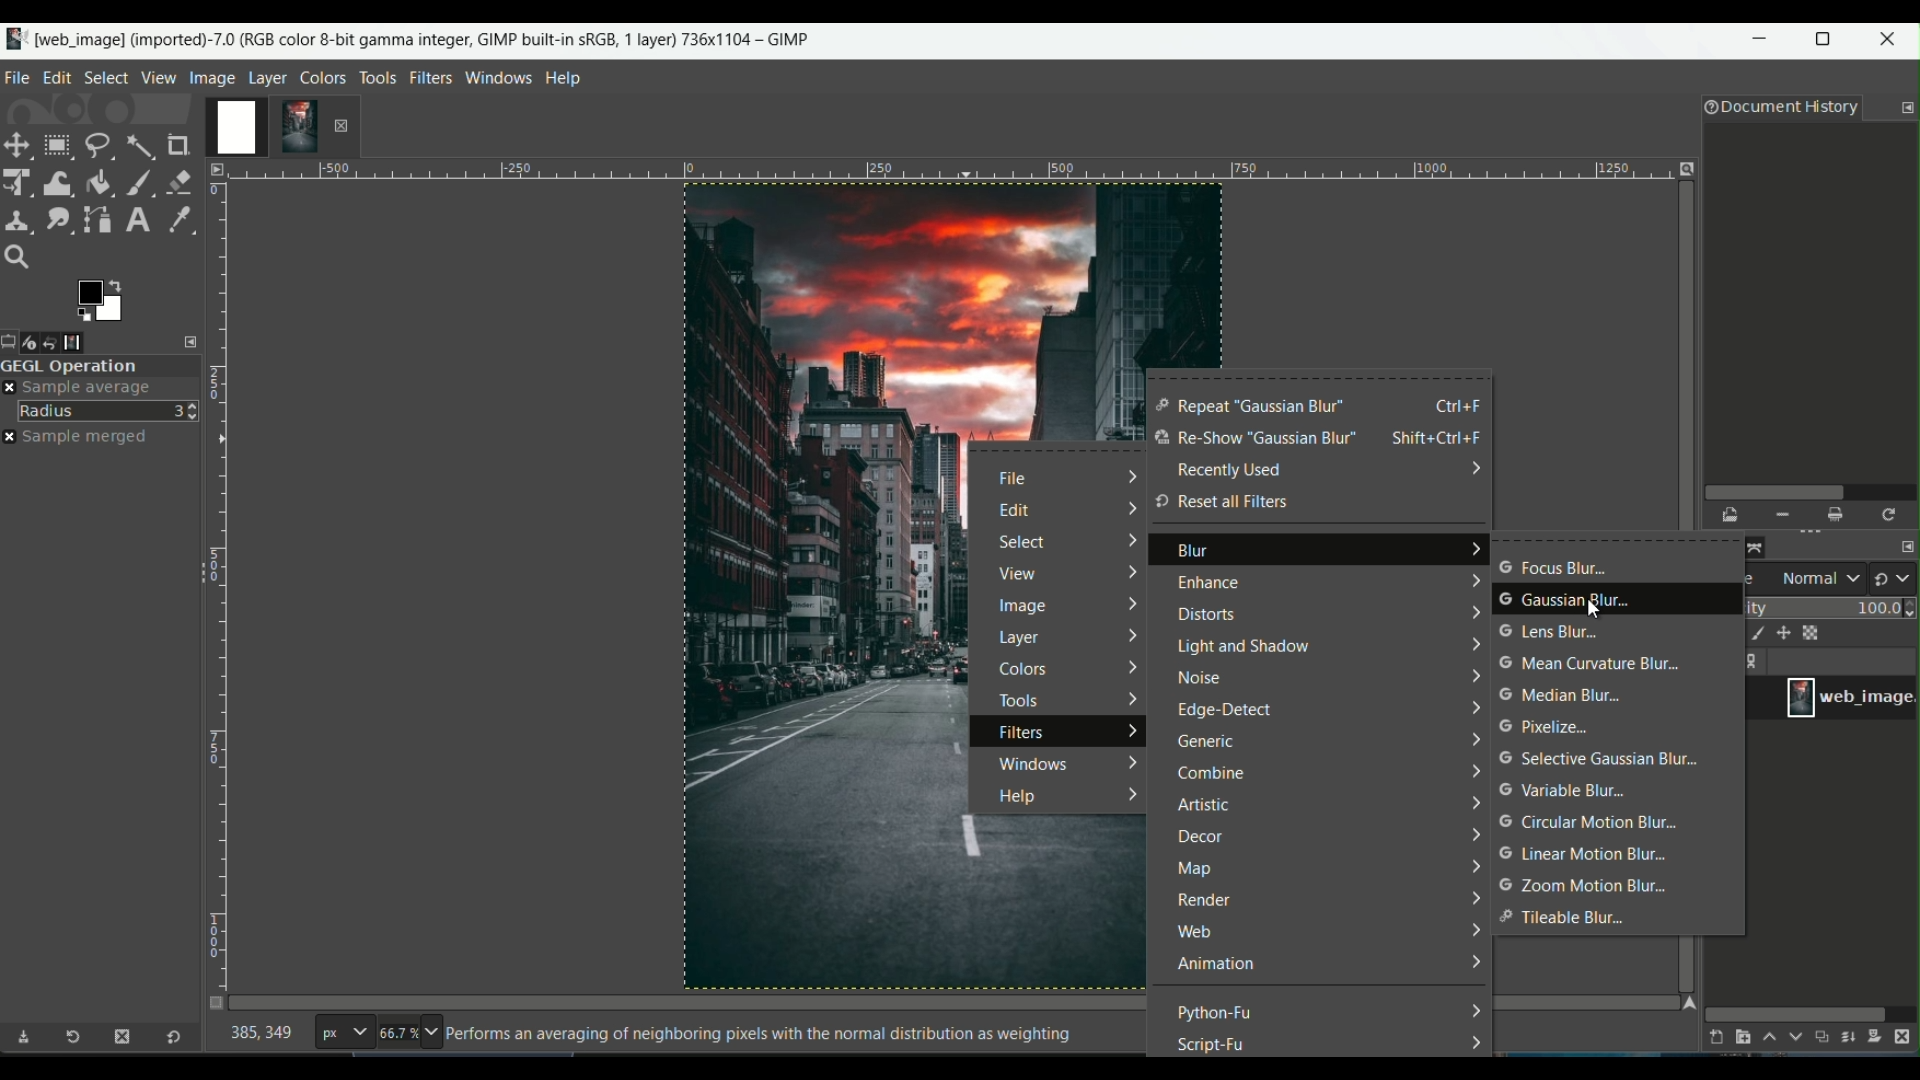 Image resolution: width=1920 pixels, height=1080 pixels. I want to click on repeat, so click(1250, 407).